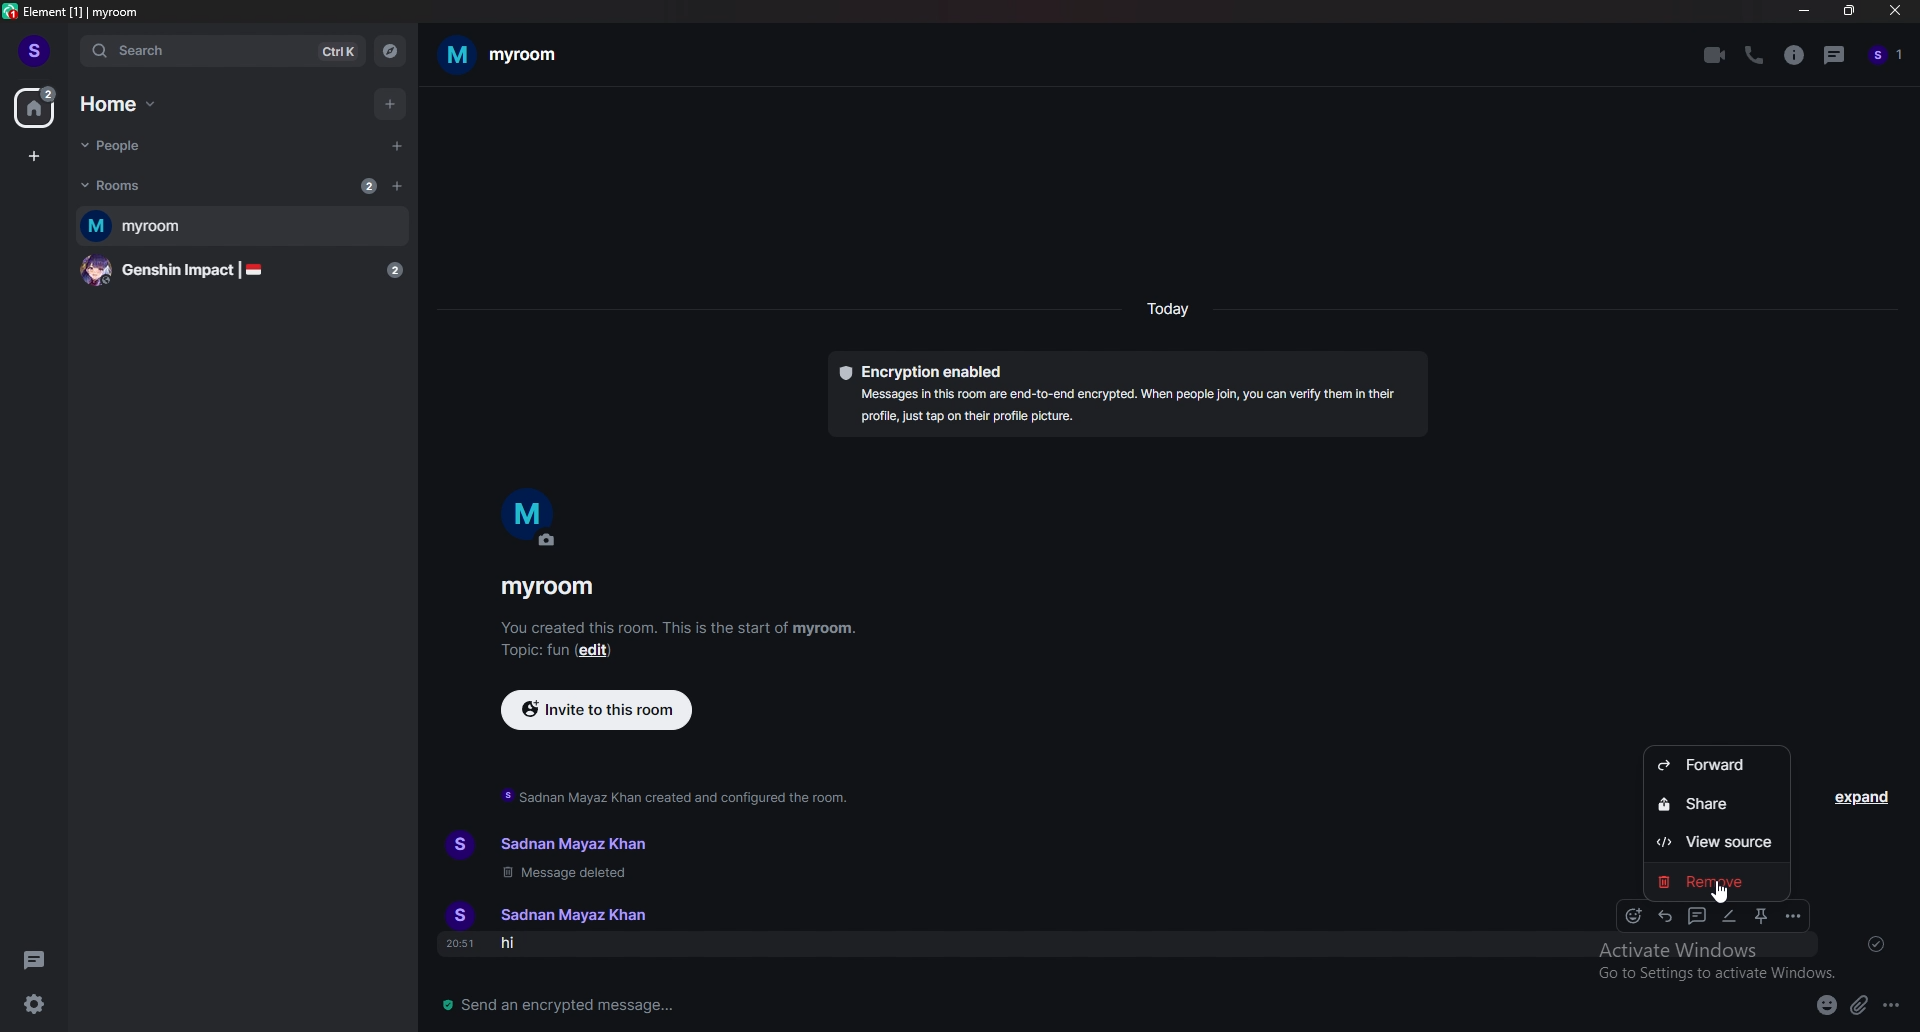 The image size is (1920, 1032). I want to click on info, so click(1795, 56).